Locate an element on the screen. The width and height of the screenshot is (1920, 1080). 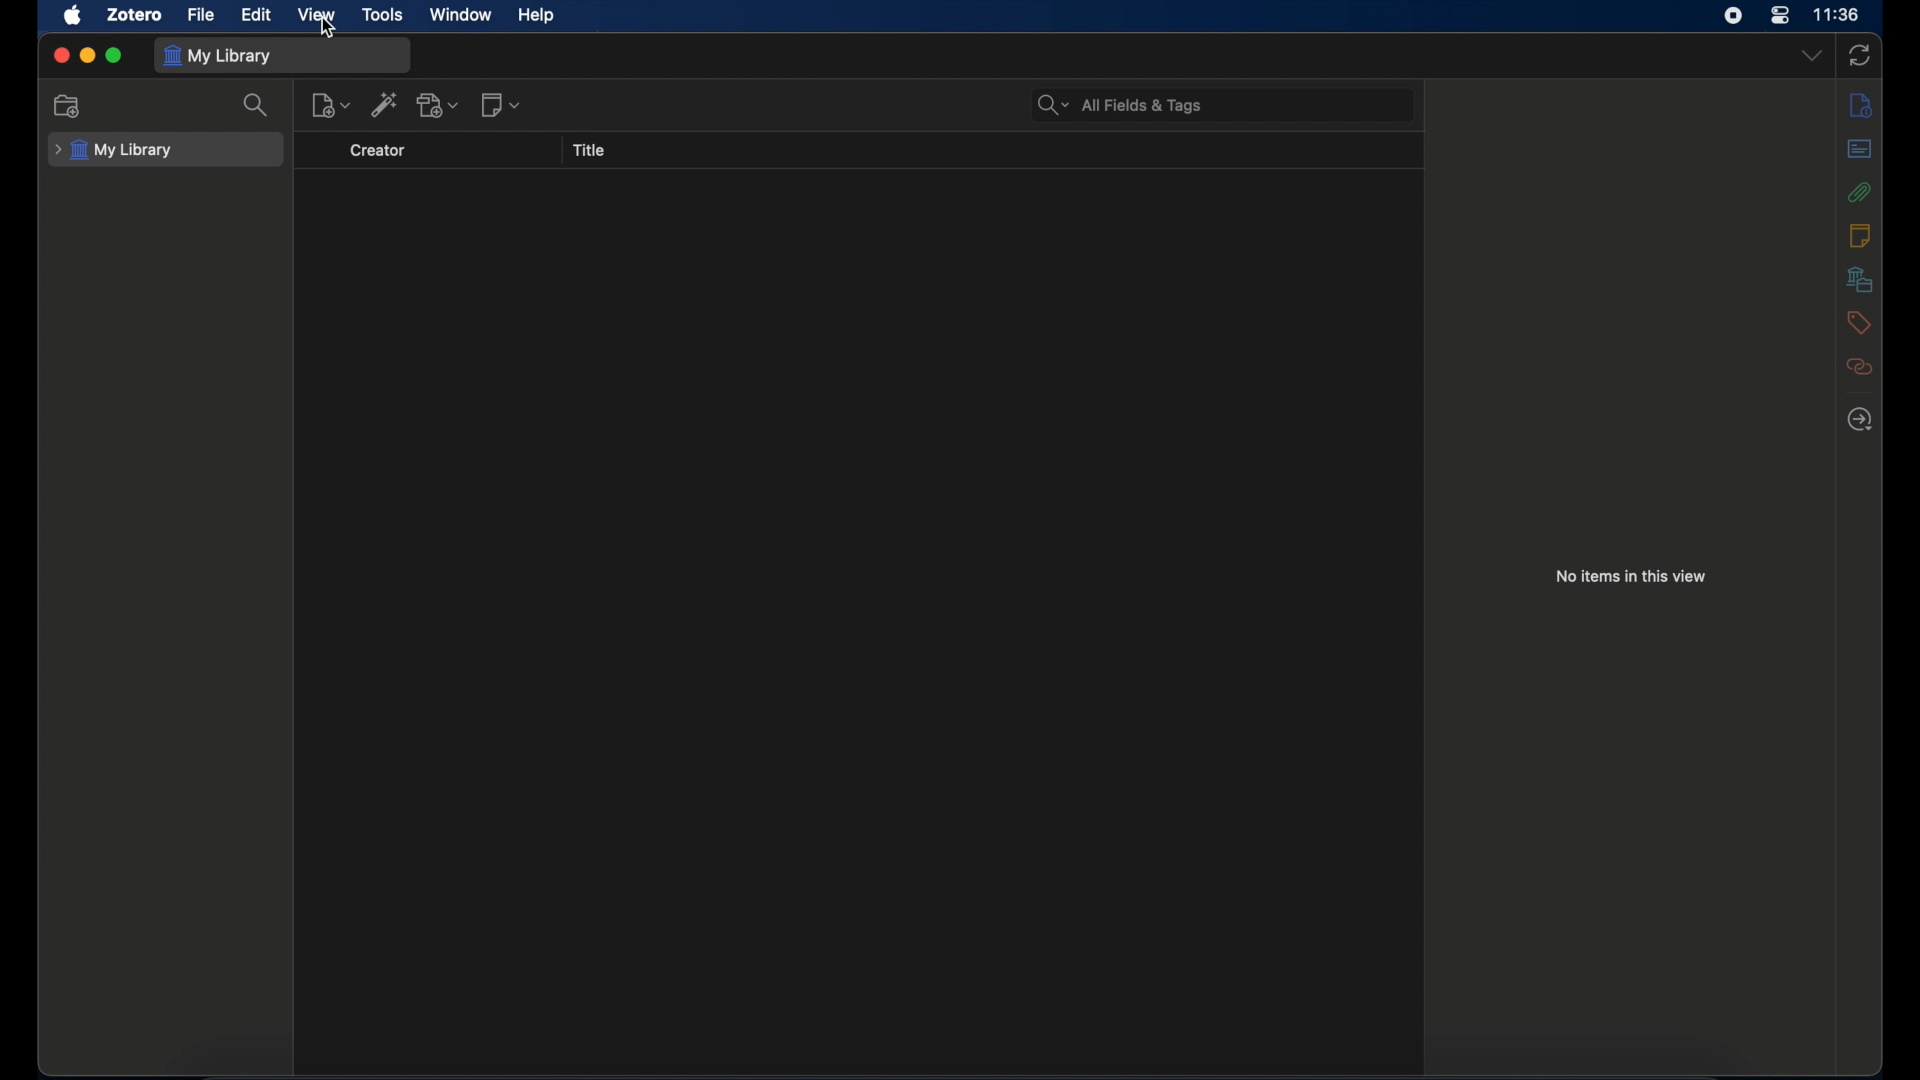
notes is located at coordinates (1861, 236).